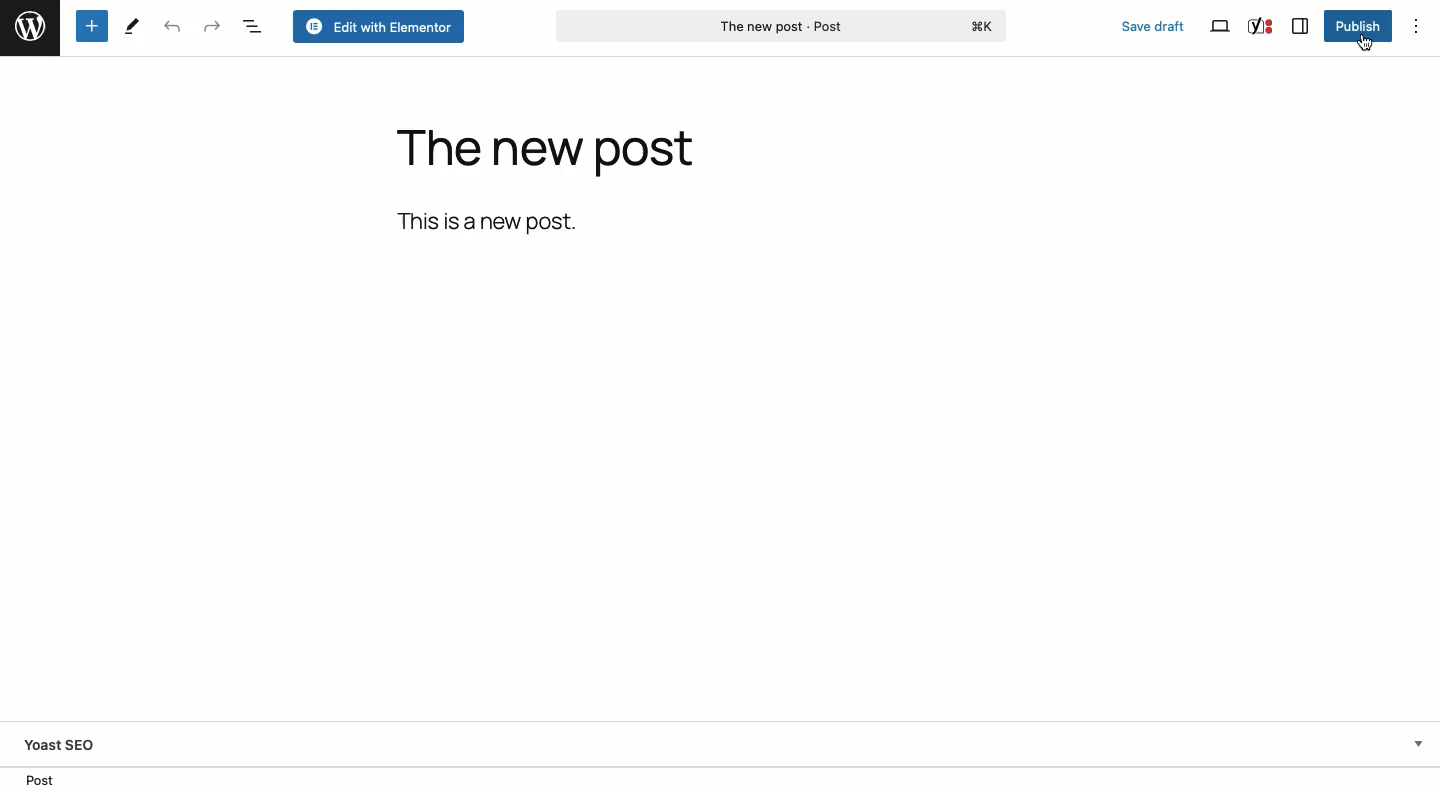 This screenshot has width=1440, height=792. What do you see at coordinates (779, 27) in the screenshot?
I see `The new post - Post` at bounding box center [779, 27].